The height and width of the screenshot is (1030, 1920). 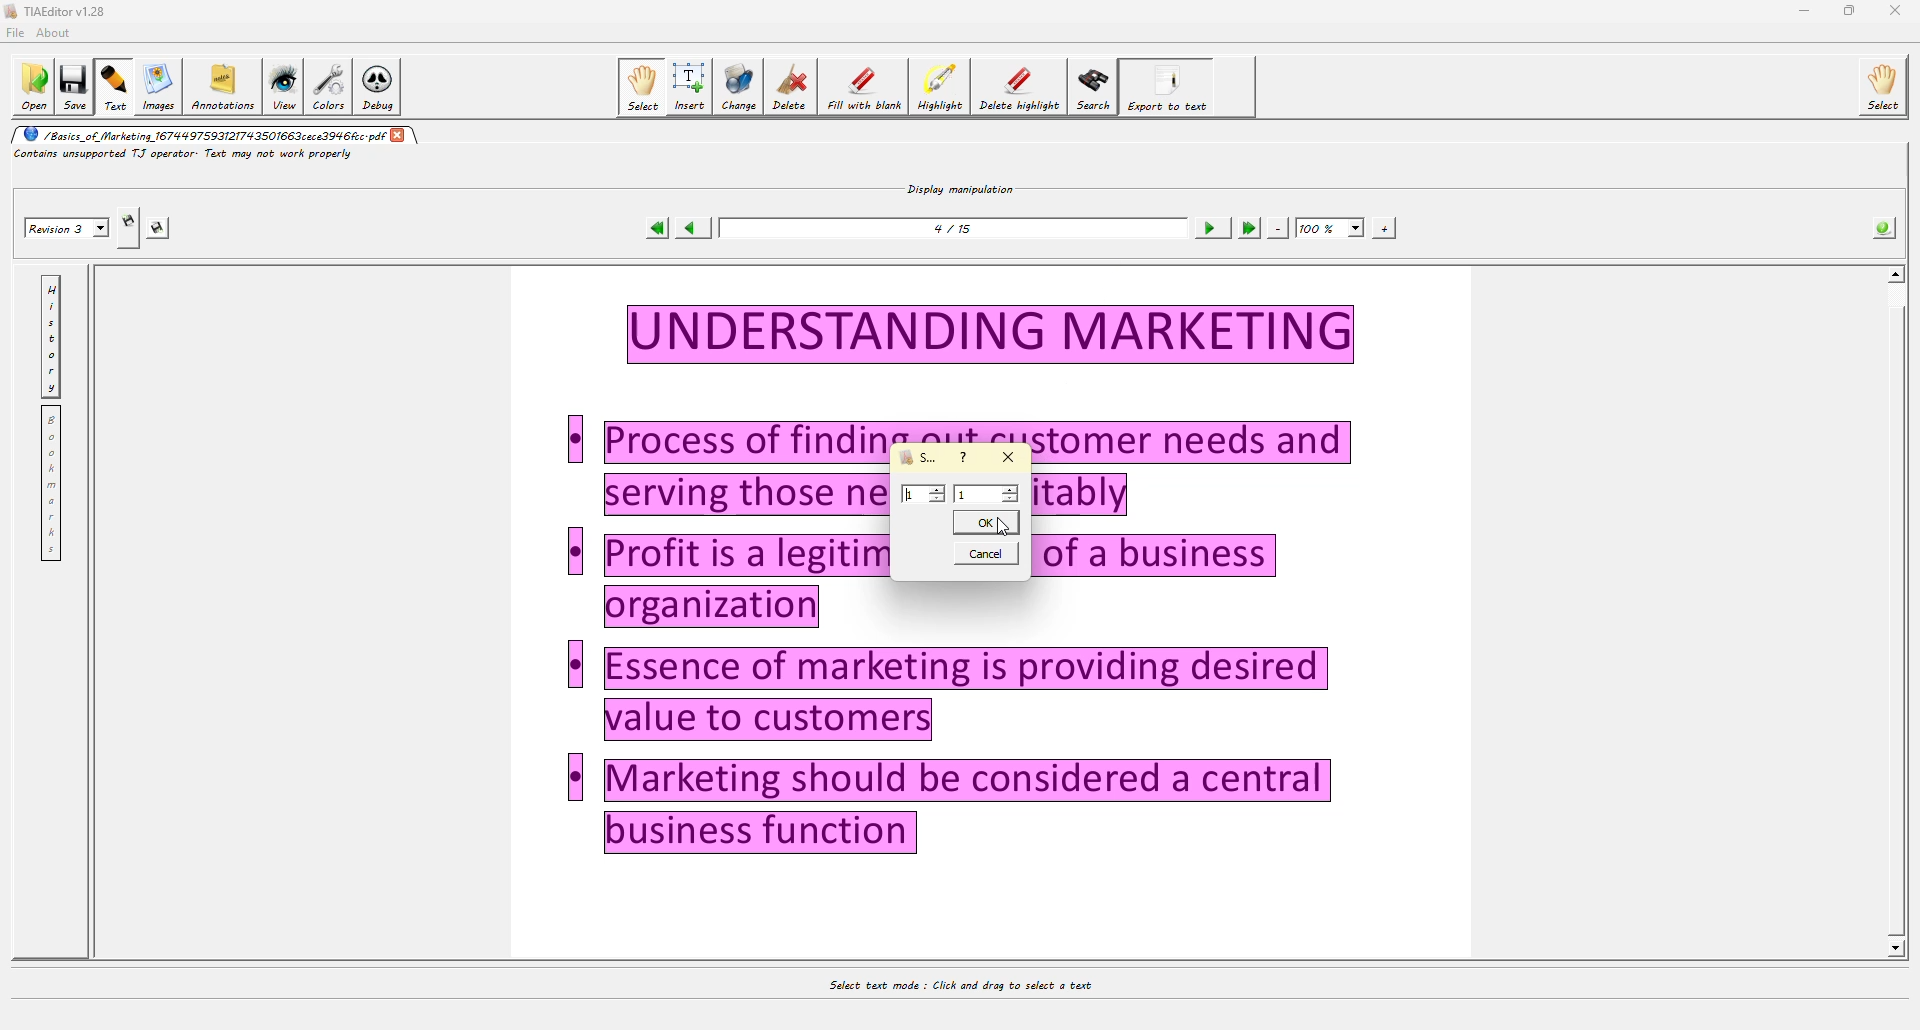 What do you see at coordinates (158, 227) in the screenshot?
I see `saves this revision` at bounding box center [158, 227].